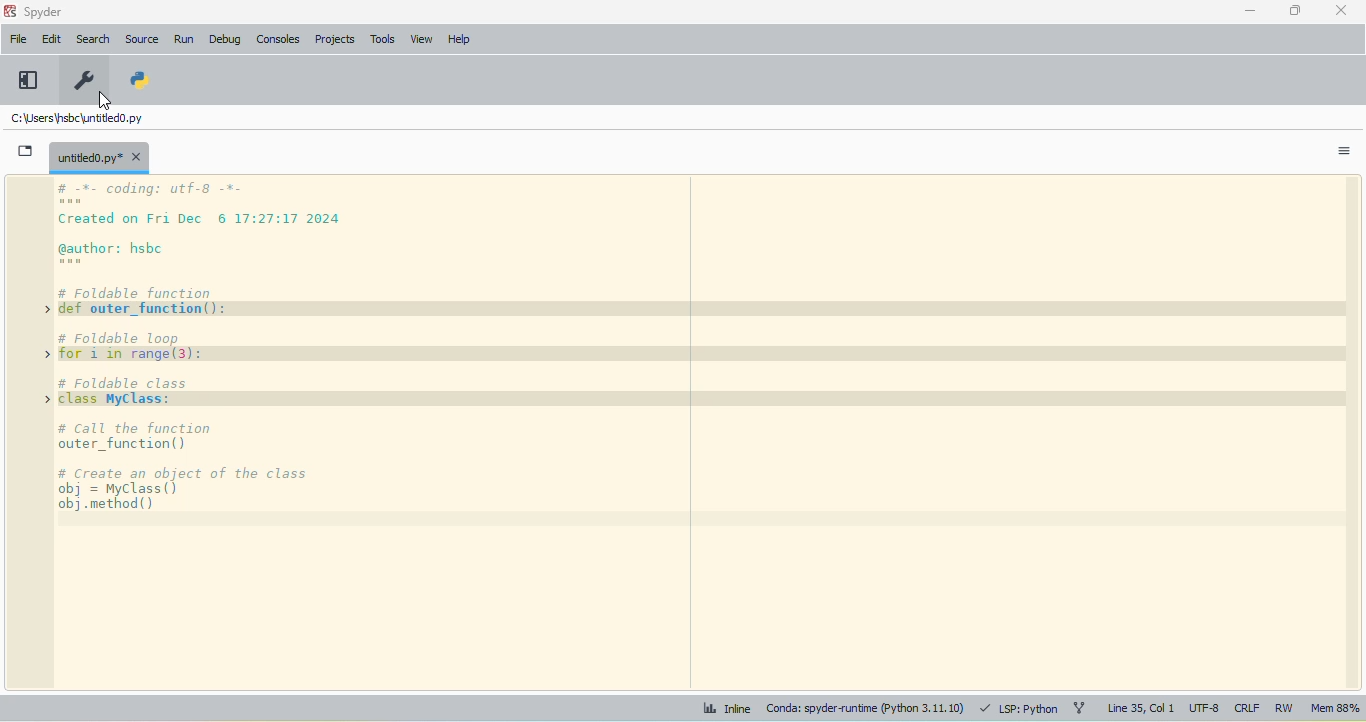 Image resolution: width=1366 pixels, height=722 pixels. What do you see at coordinates (1296, 10) in the screenshot?
I see `maximize` at bounding box center [1296, 10].